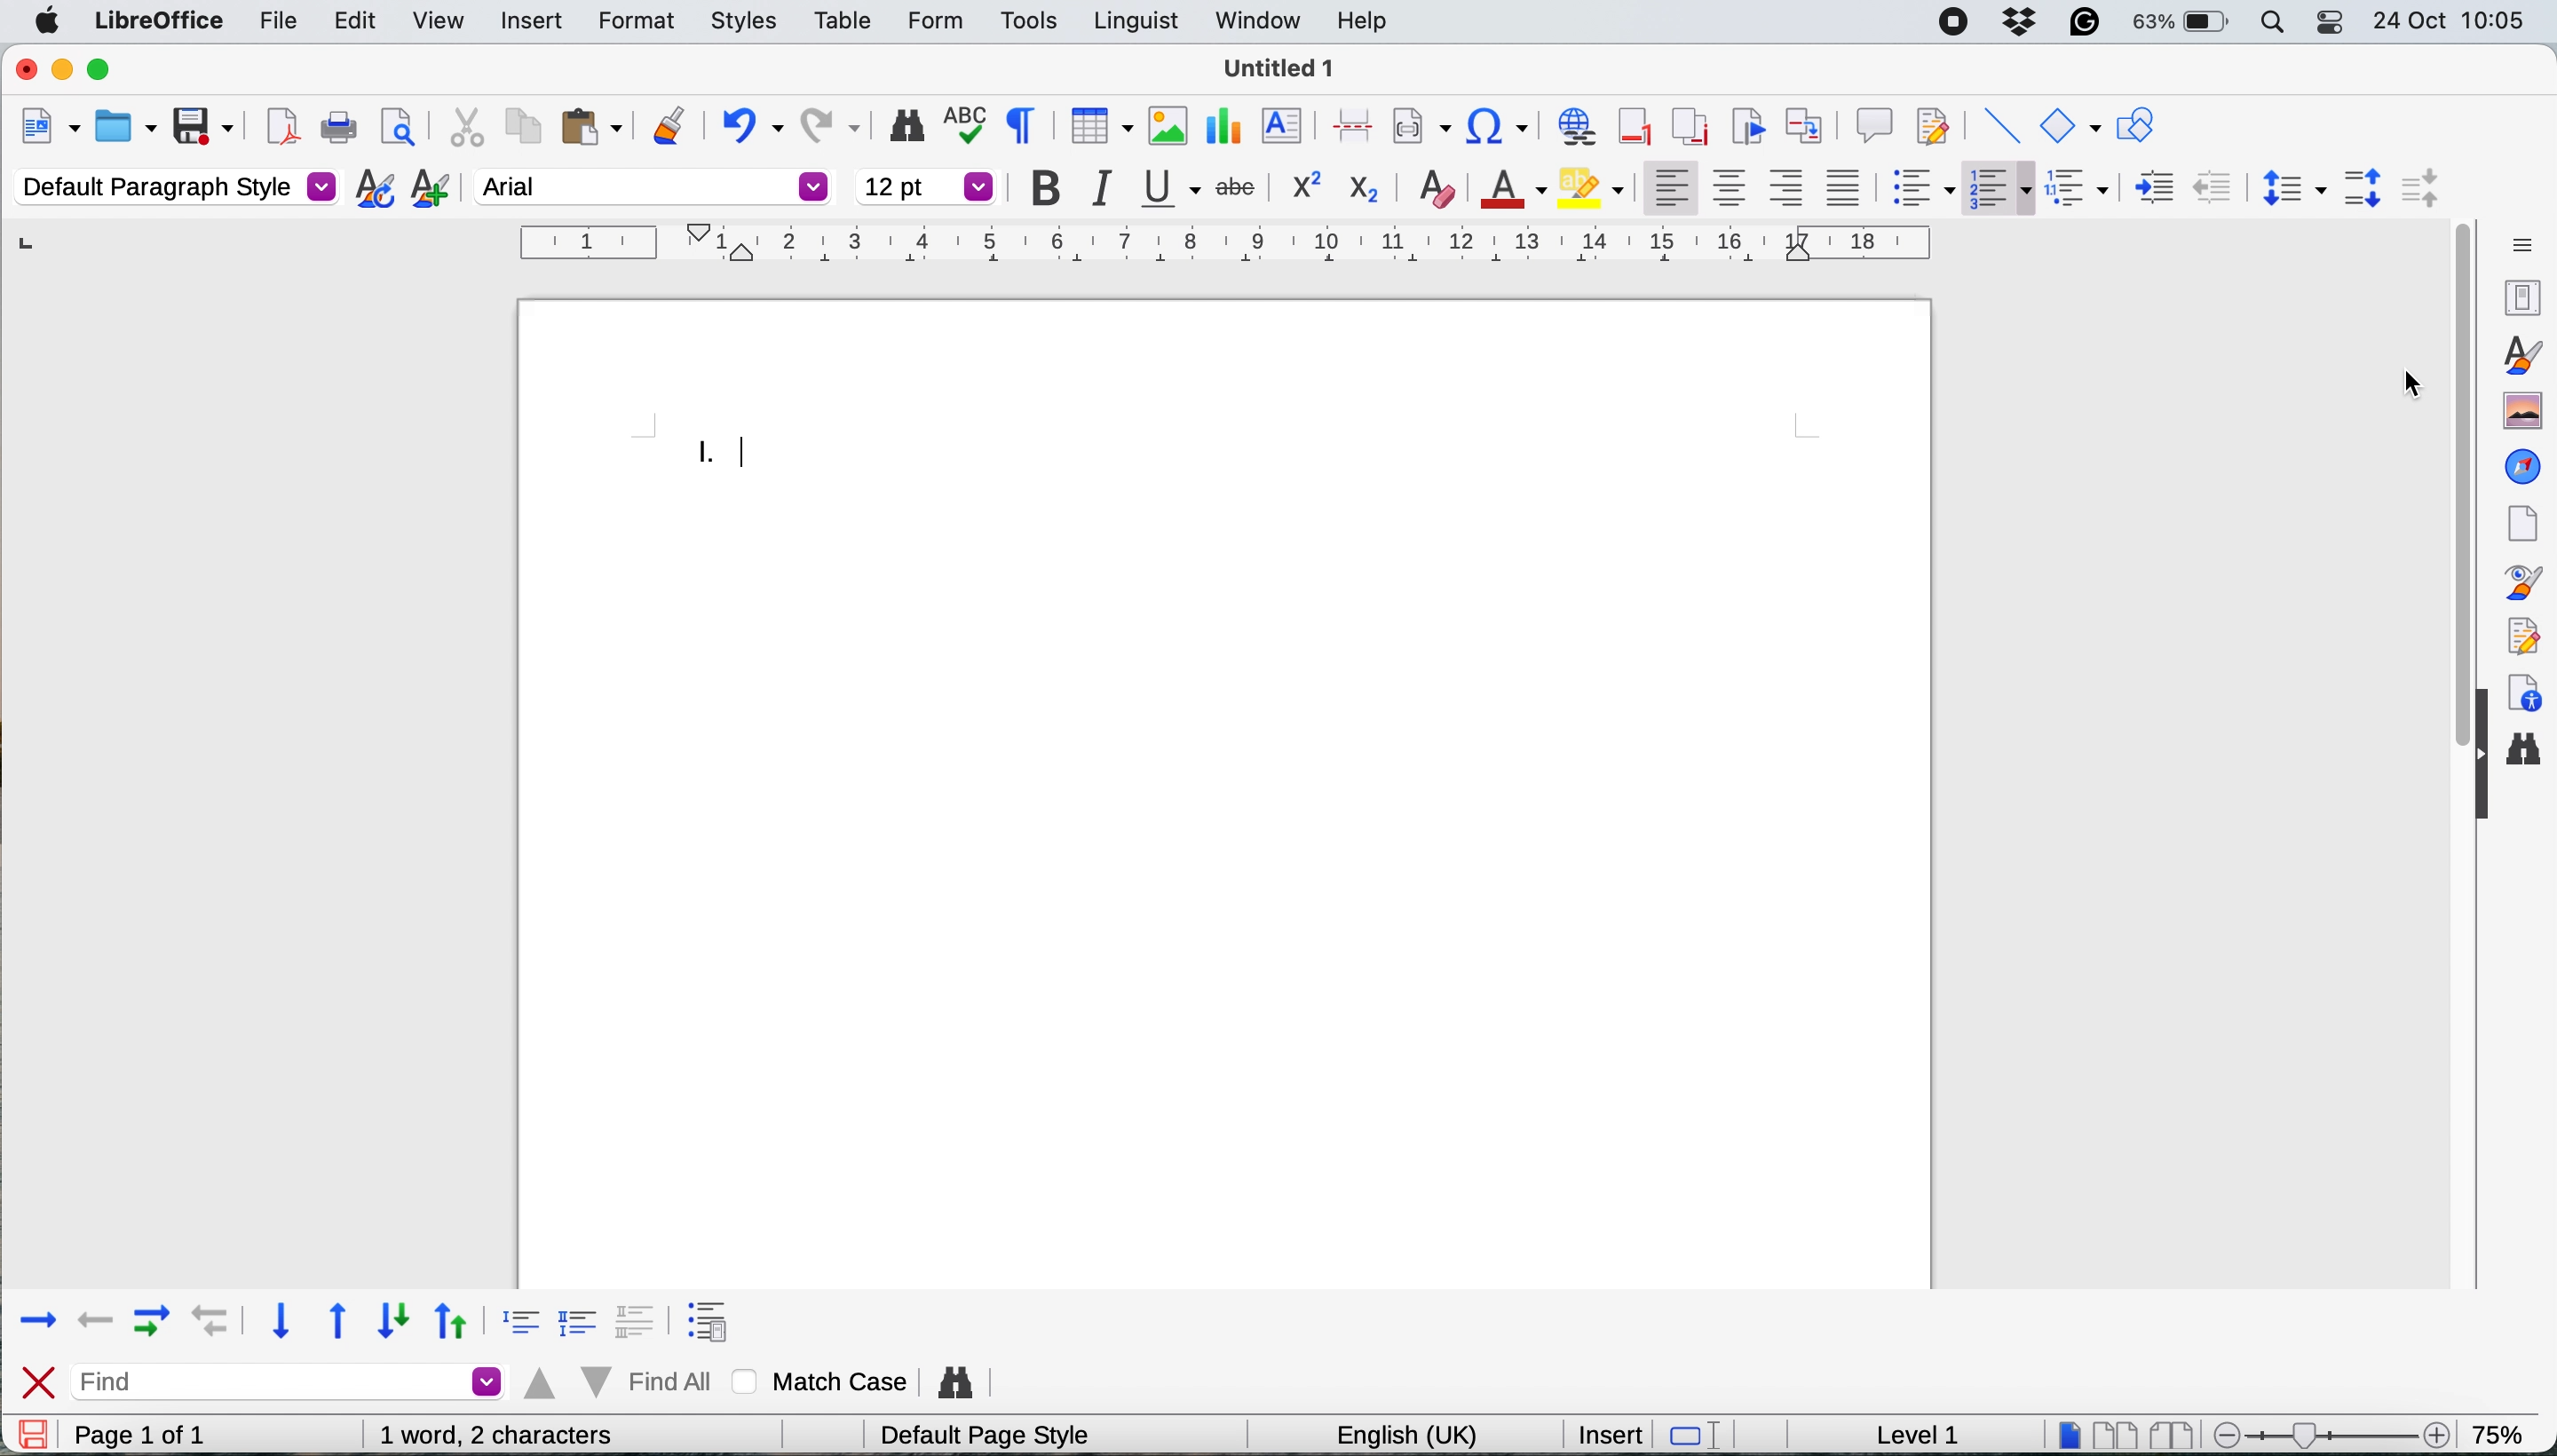 This screenshot has width=2557, height=1456. Describe the element at coordinates (669, 123) in the screenshot. I see `clone formatting` at that location.